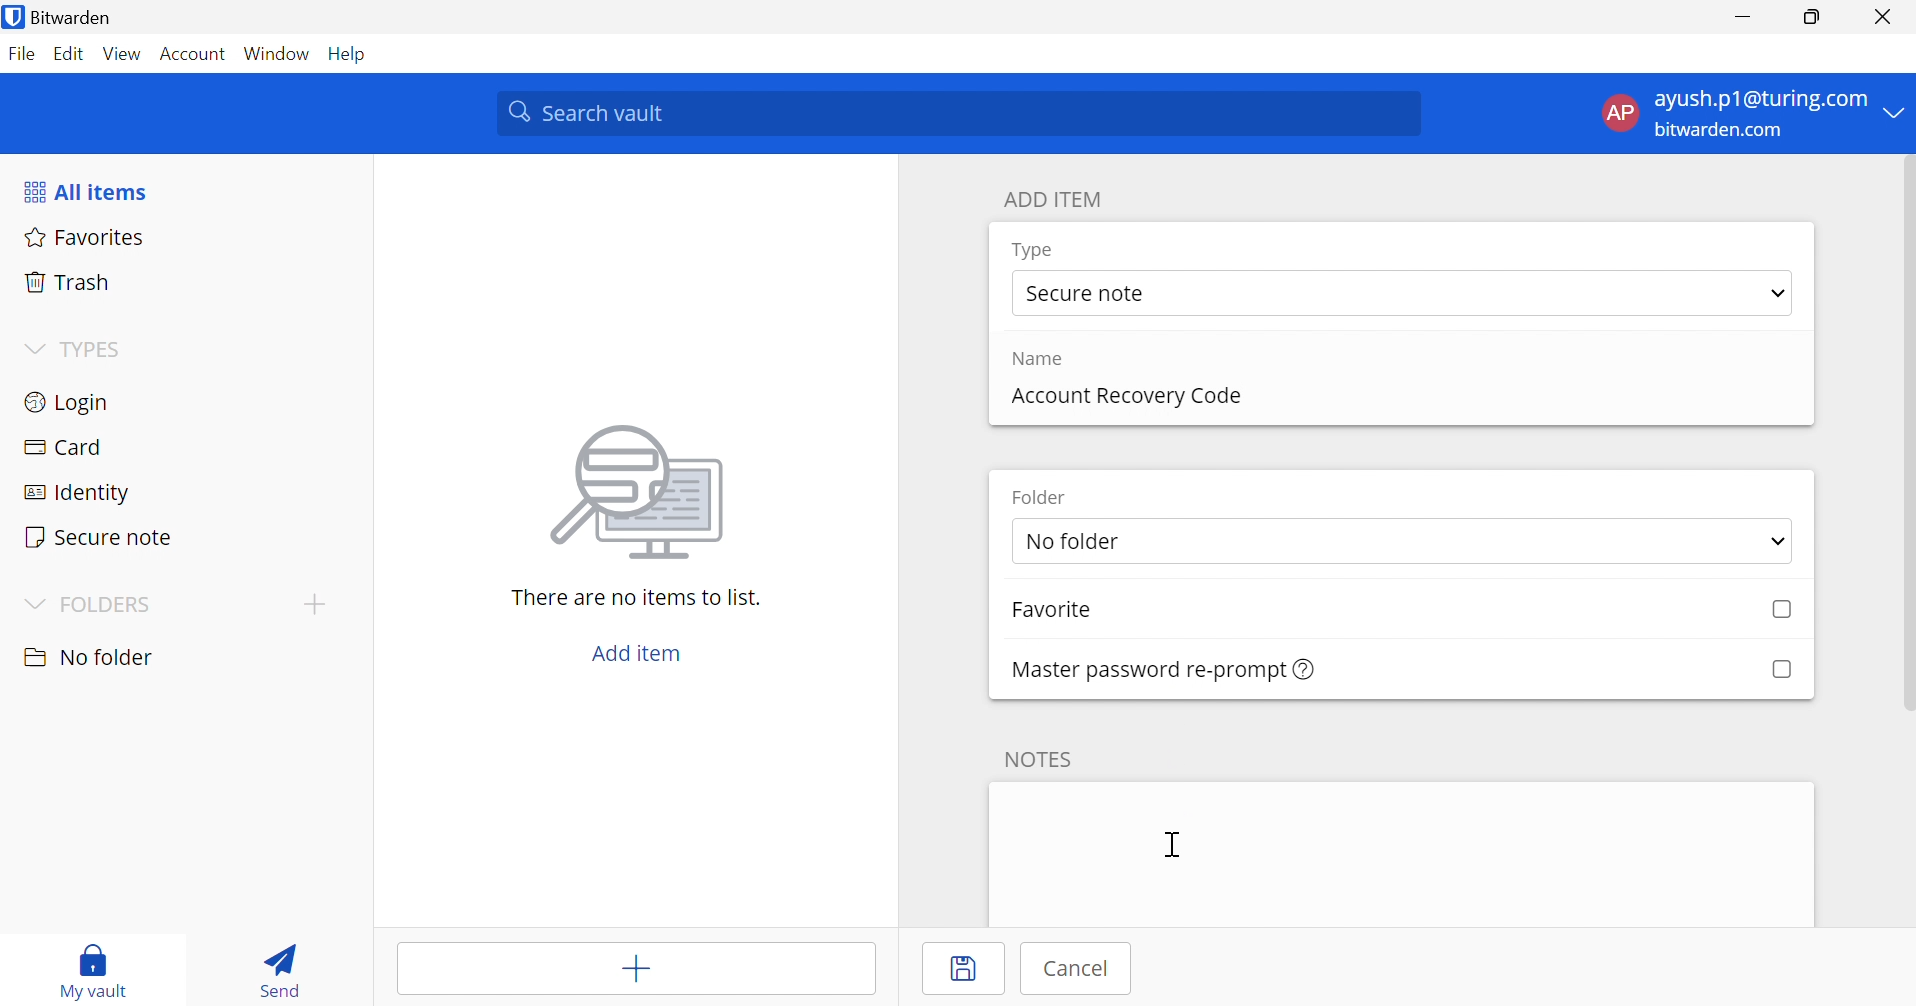  What do you see at coordinates (13, 16) in the screenshot?
I see `bitwarden logo` at bounding box center [13, 16].